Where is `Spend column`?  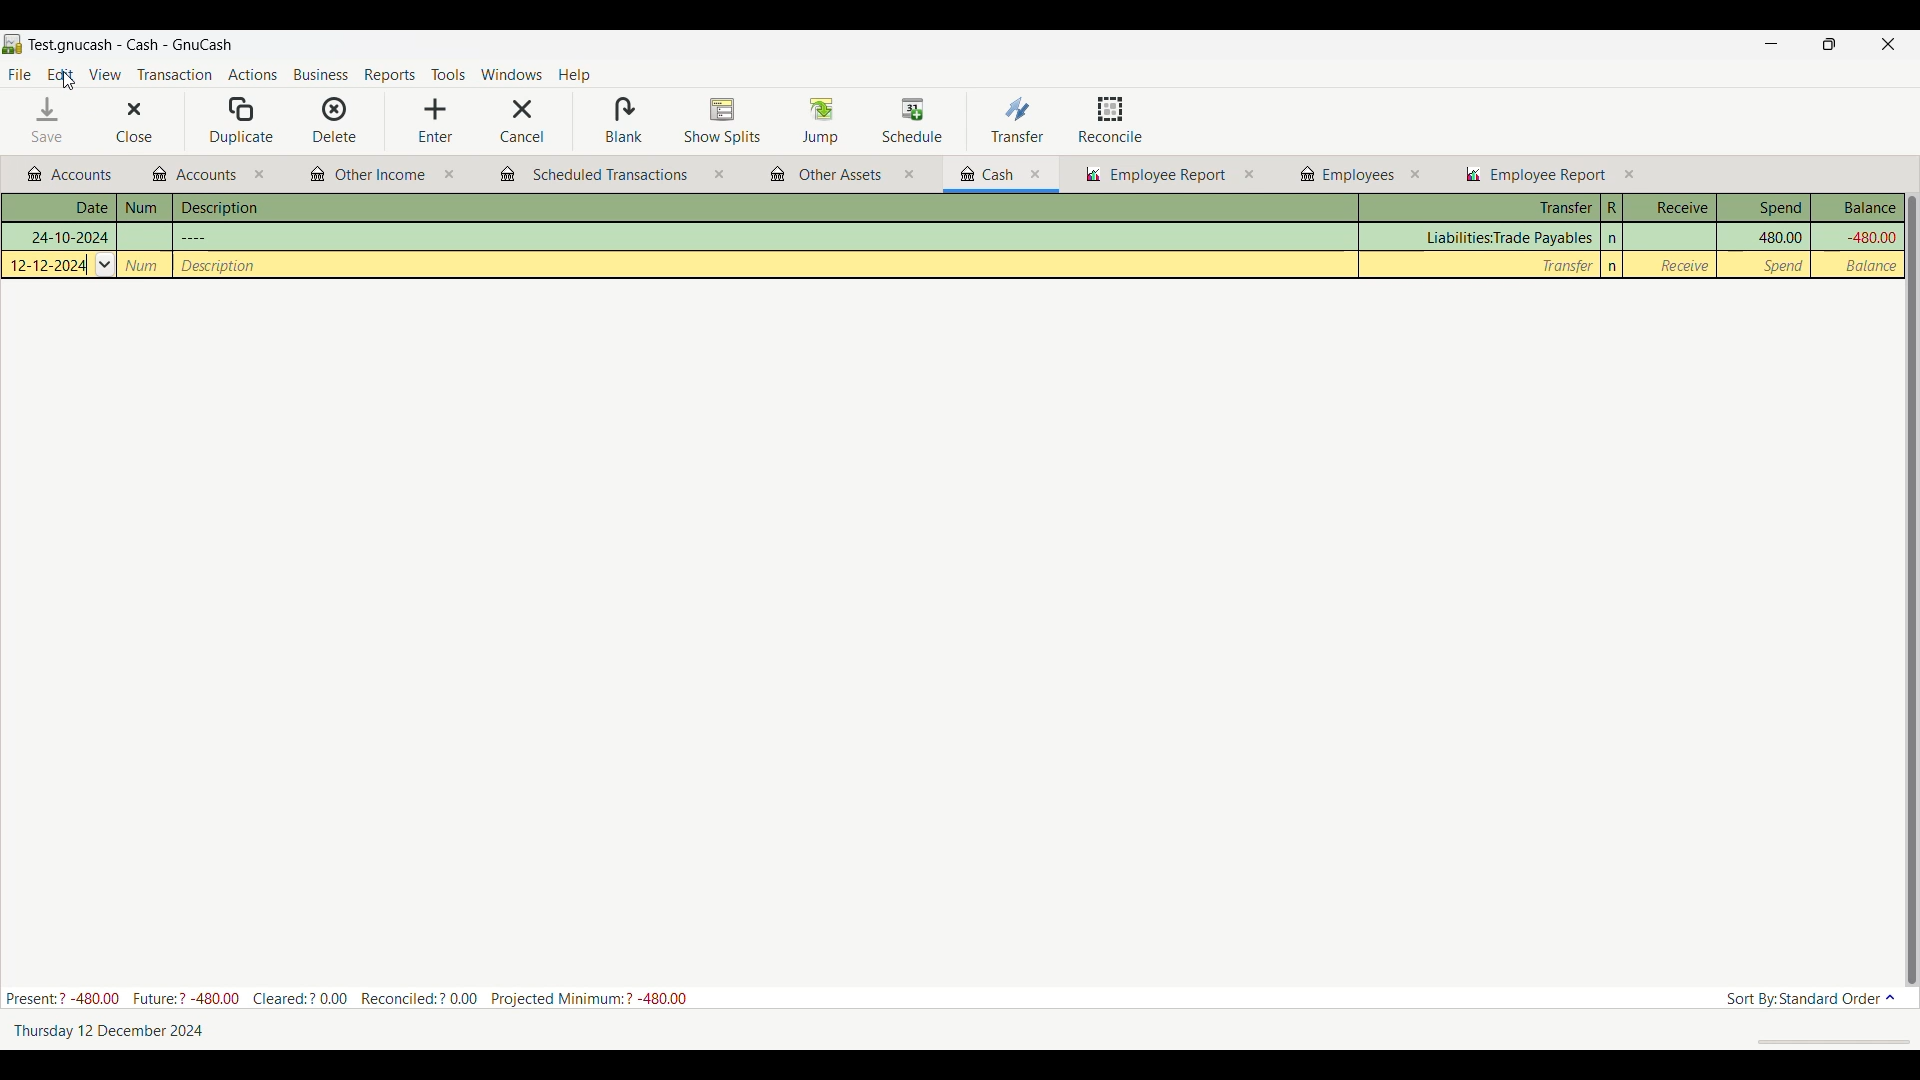 Spend column is located at coordinates (1785, 265).